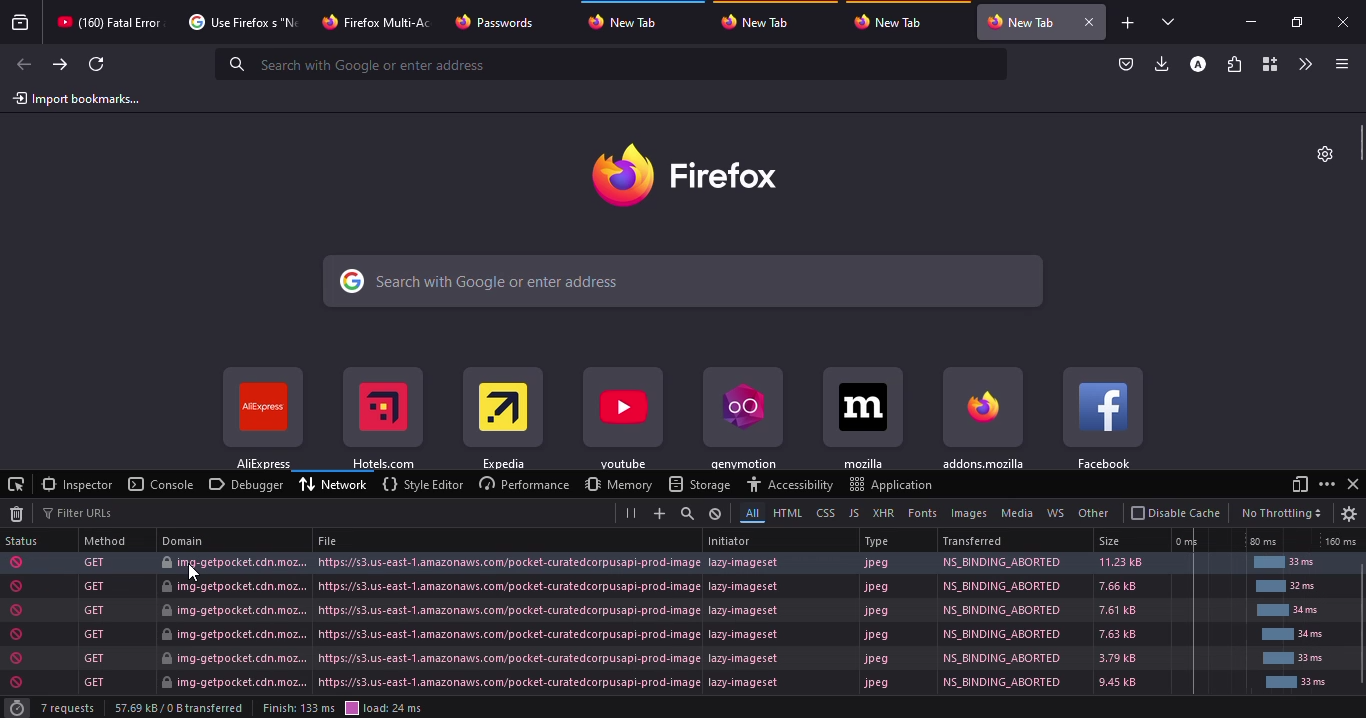  I want to click on html, so click(785, 512).